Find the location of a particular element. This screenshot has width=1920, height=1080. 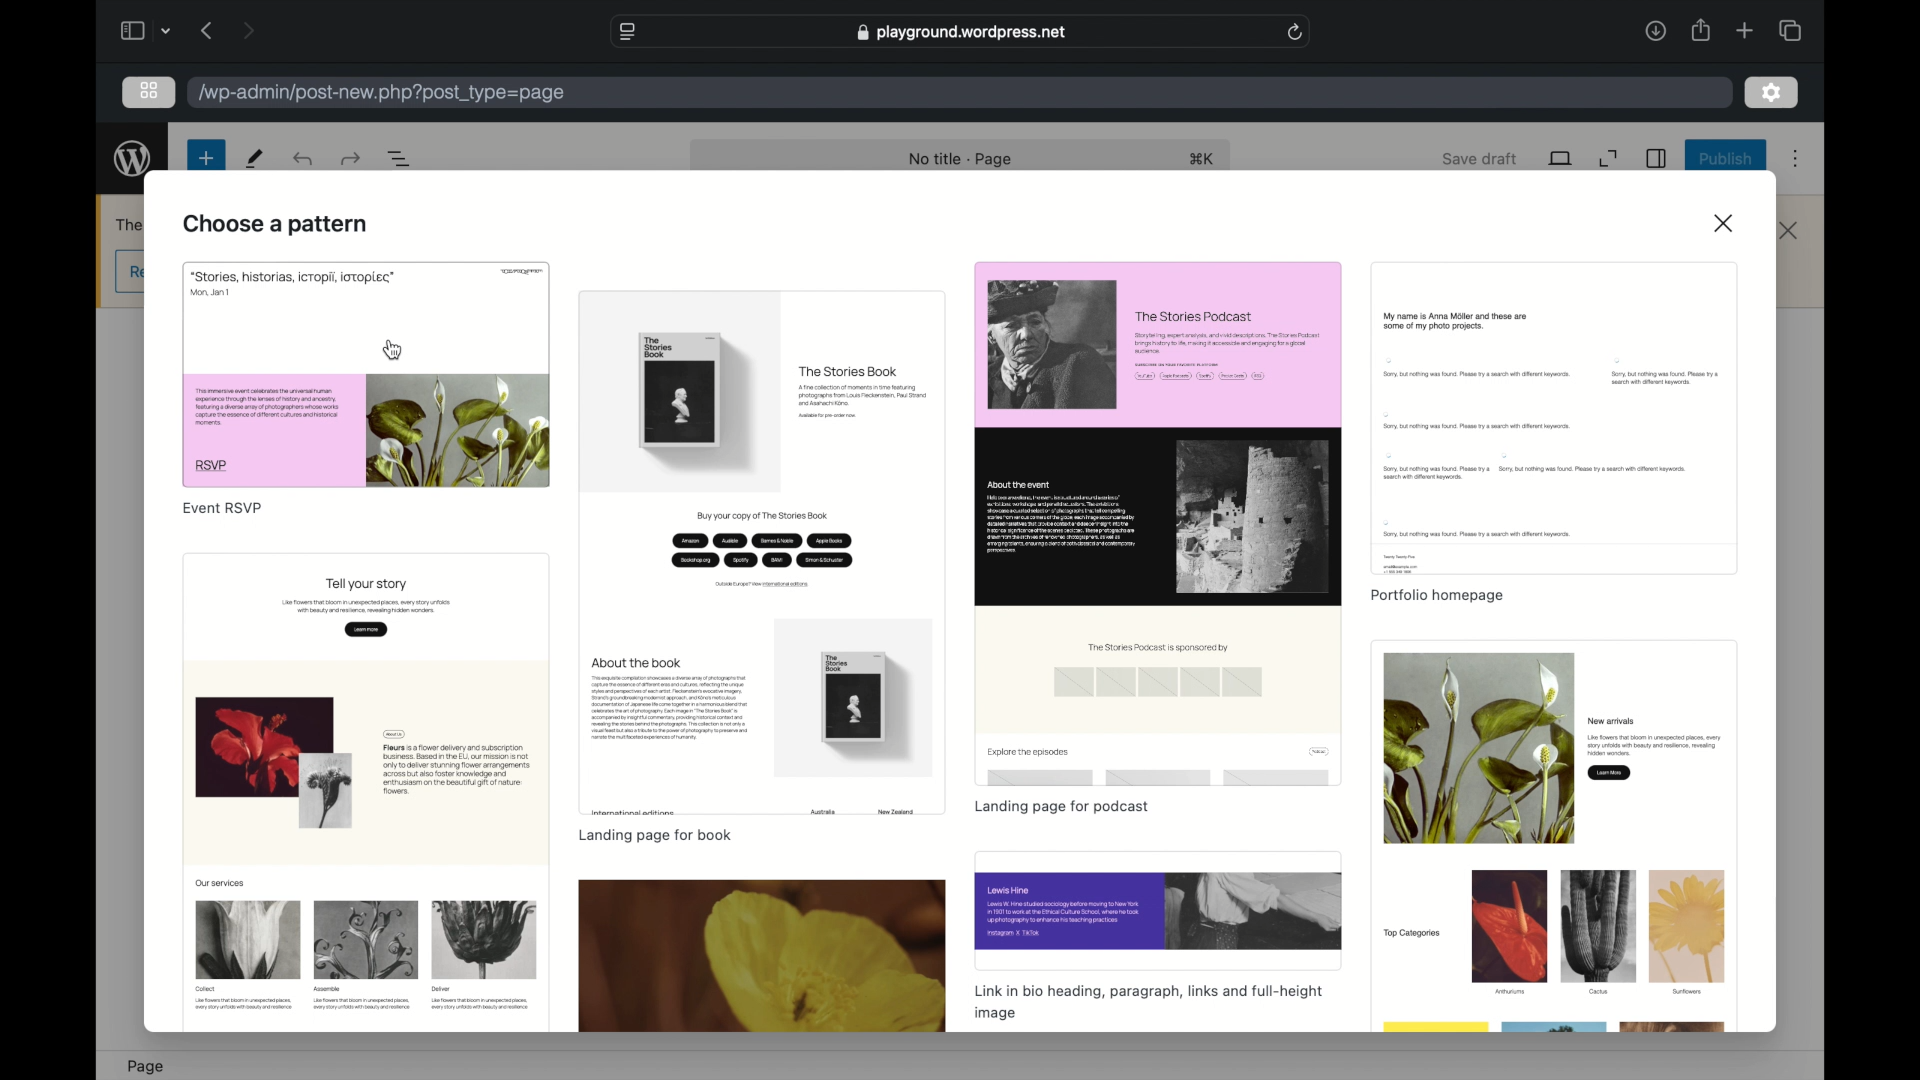

refresh is located at coordinates (1295, 33).